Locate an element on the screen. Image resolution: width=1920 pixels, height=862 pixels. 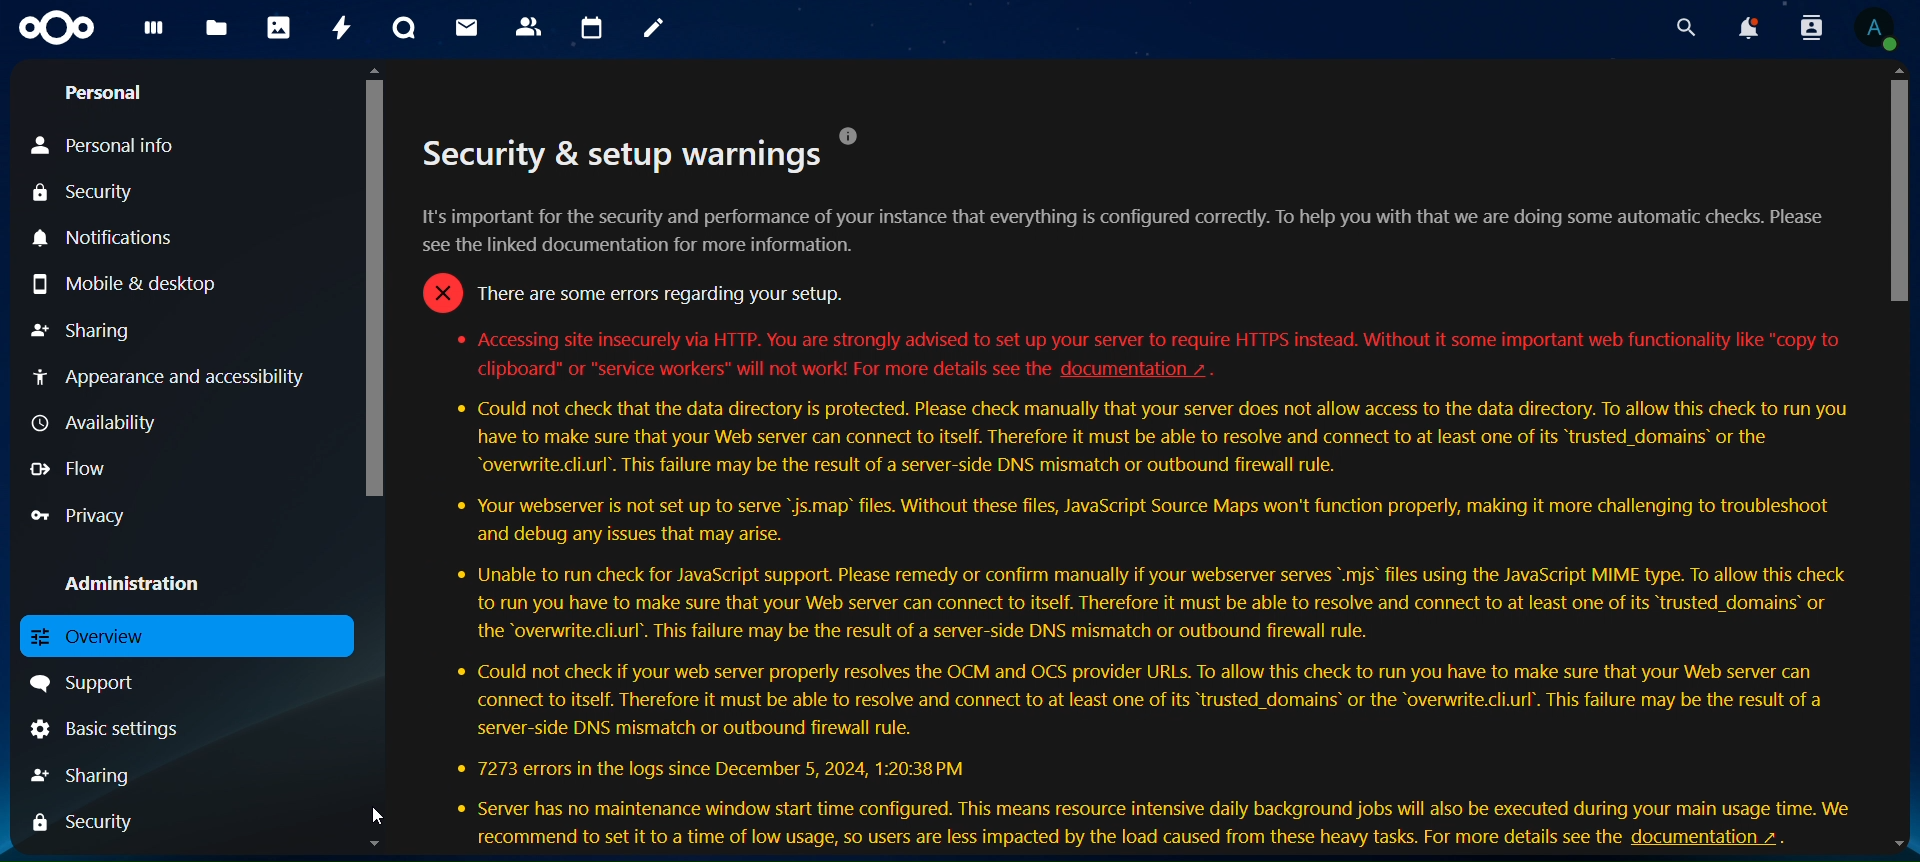
privacy is located at coordinates (80, 518).